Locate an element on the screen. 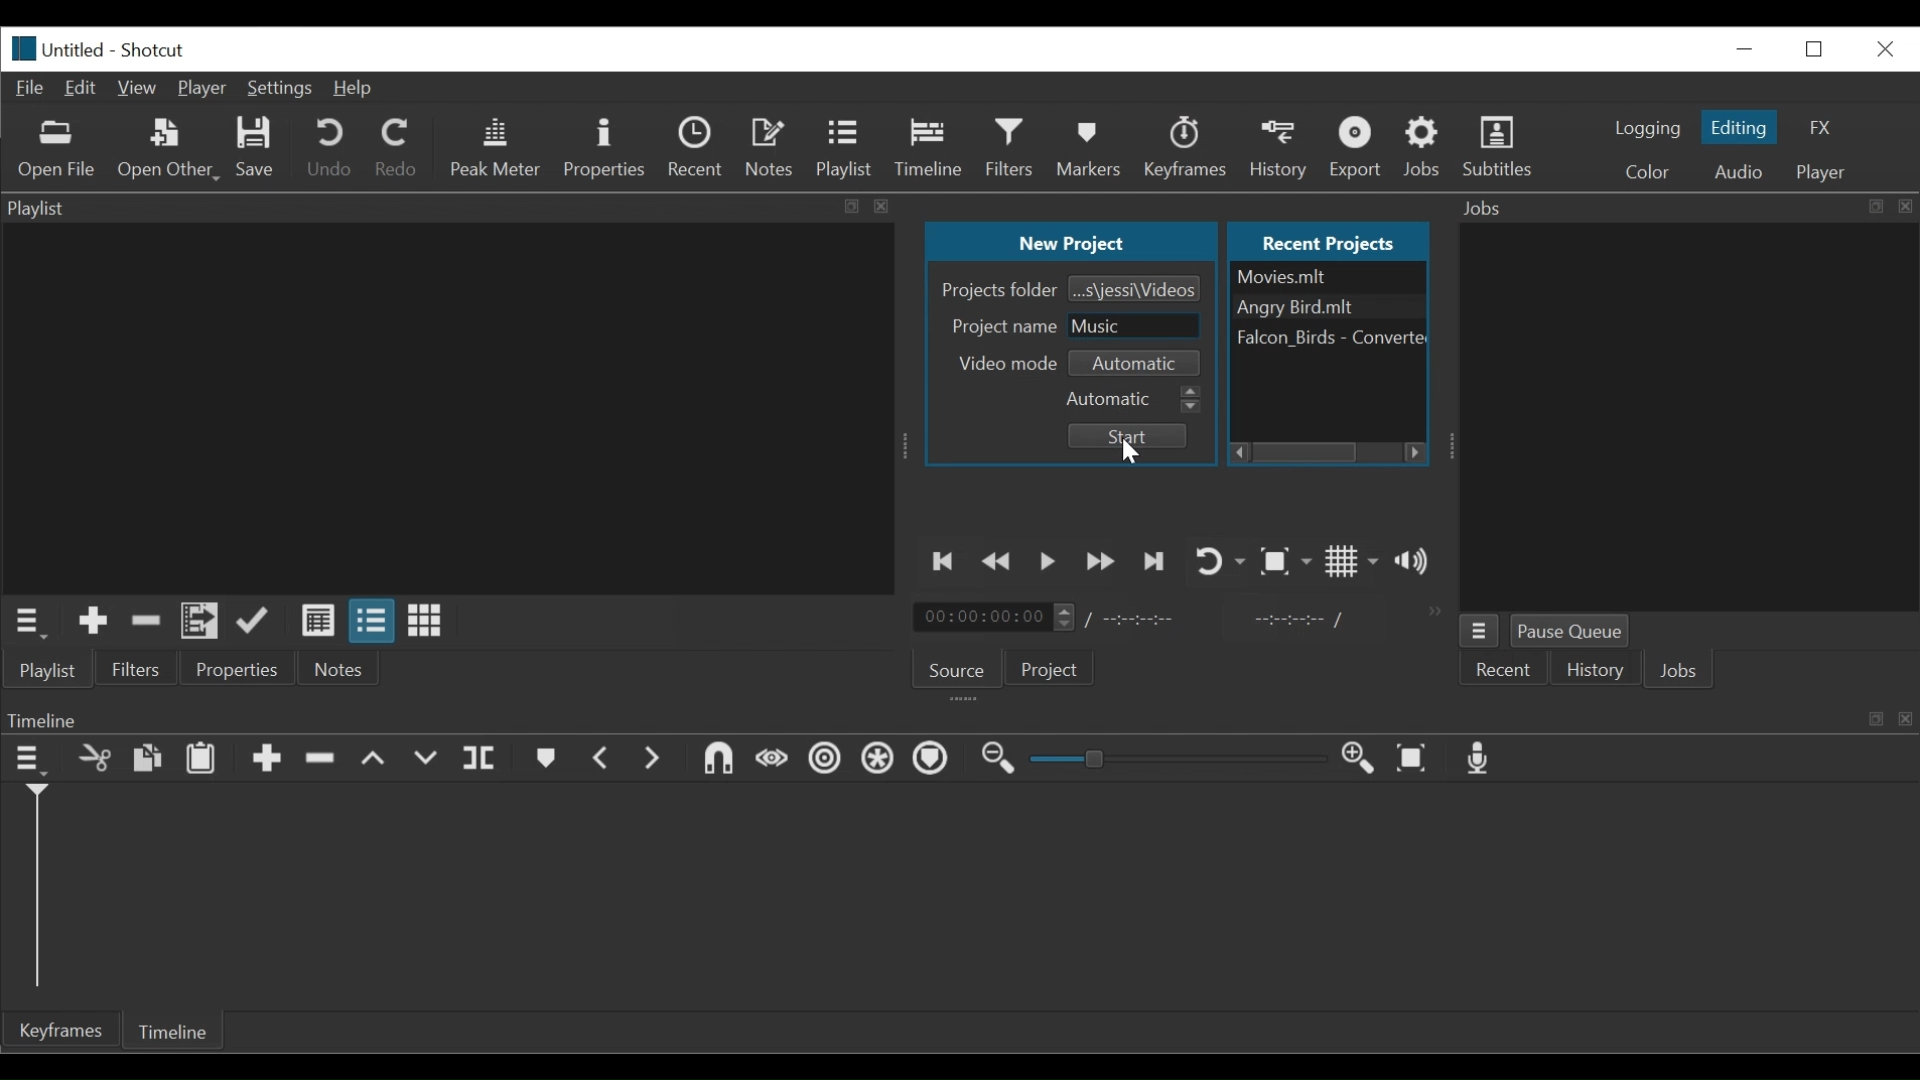  In point is located at coordinates (1301, 619).